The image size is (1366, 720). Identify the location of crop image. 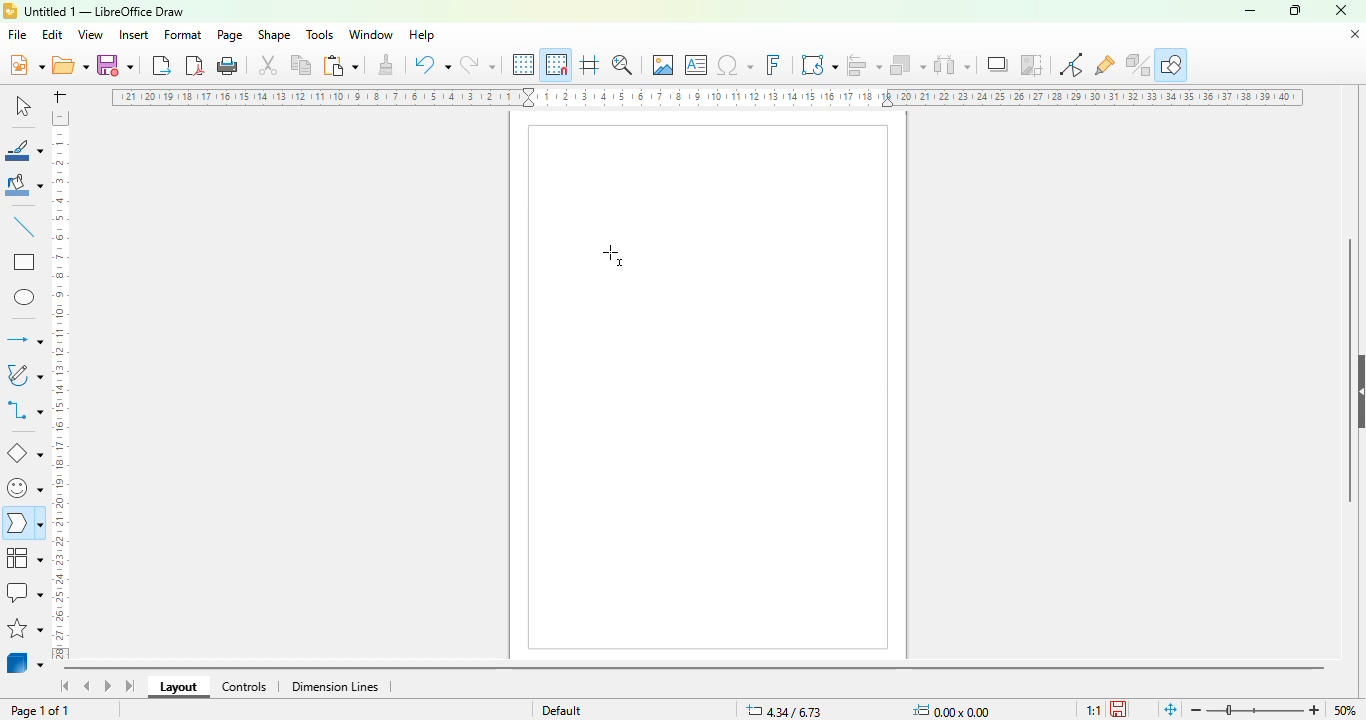
(1031, 64).